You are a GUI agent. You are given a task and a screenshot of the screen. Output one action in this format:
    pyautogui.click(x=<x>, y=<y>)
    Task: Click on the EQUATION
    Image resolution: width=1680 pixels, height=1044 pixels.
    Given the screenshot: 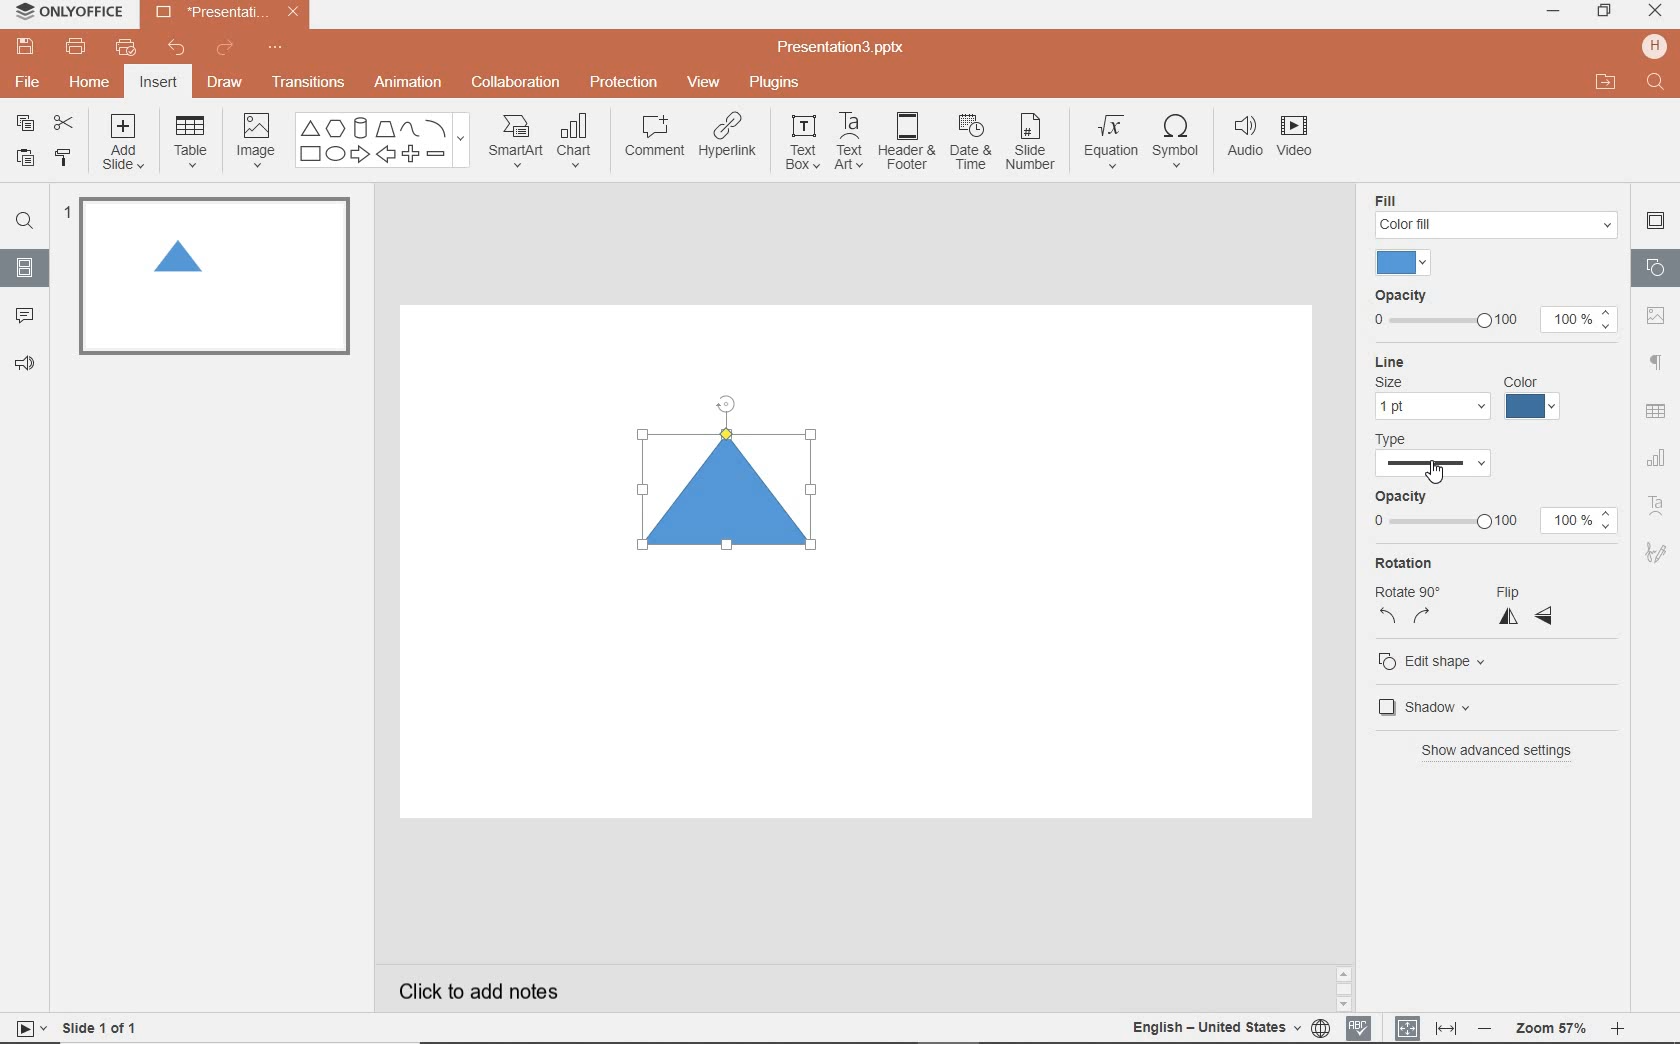 What is the action you would take?
    pyautogui.click(x=1112, y=145)
    